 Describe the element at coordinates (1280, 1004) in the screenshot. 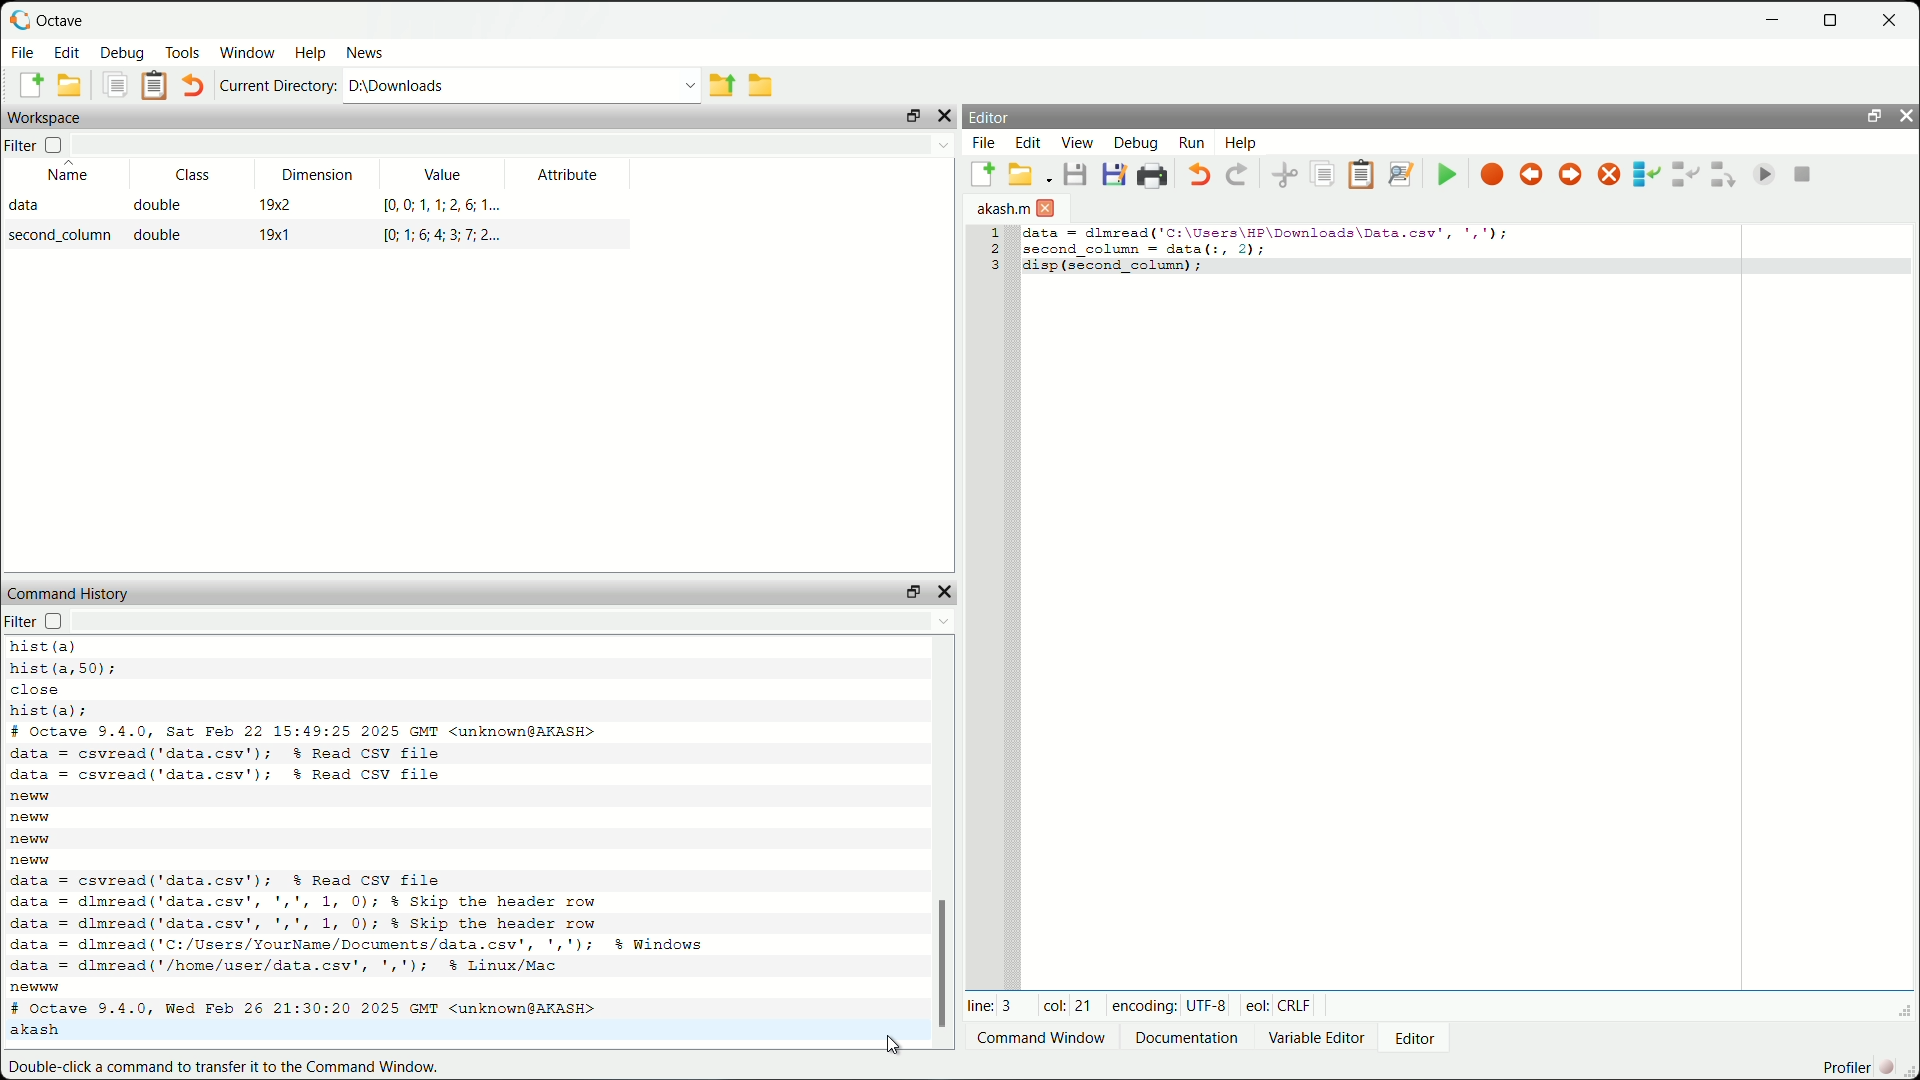

I see `eol: Crlf` at that location.